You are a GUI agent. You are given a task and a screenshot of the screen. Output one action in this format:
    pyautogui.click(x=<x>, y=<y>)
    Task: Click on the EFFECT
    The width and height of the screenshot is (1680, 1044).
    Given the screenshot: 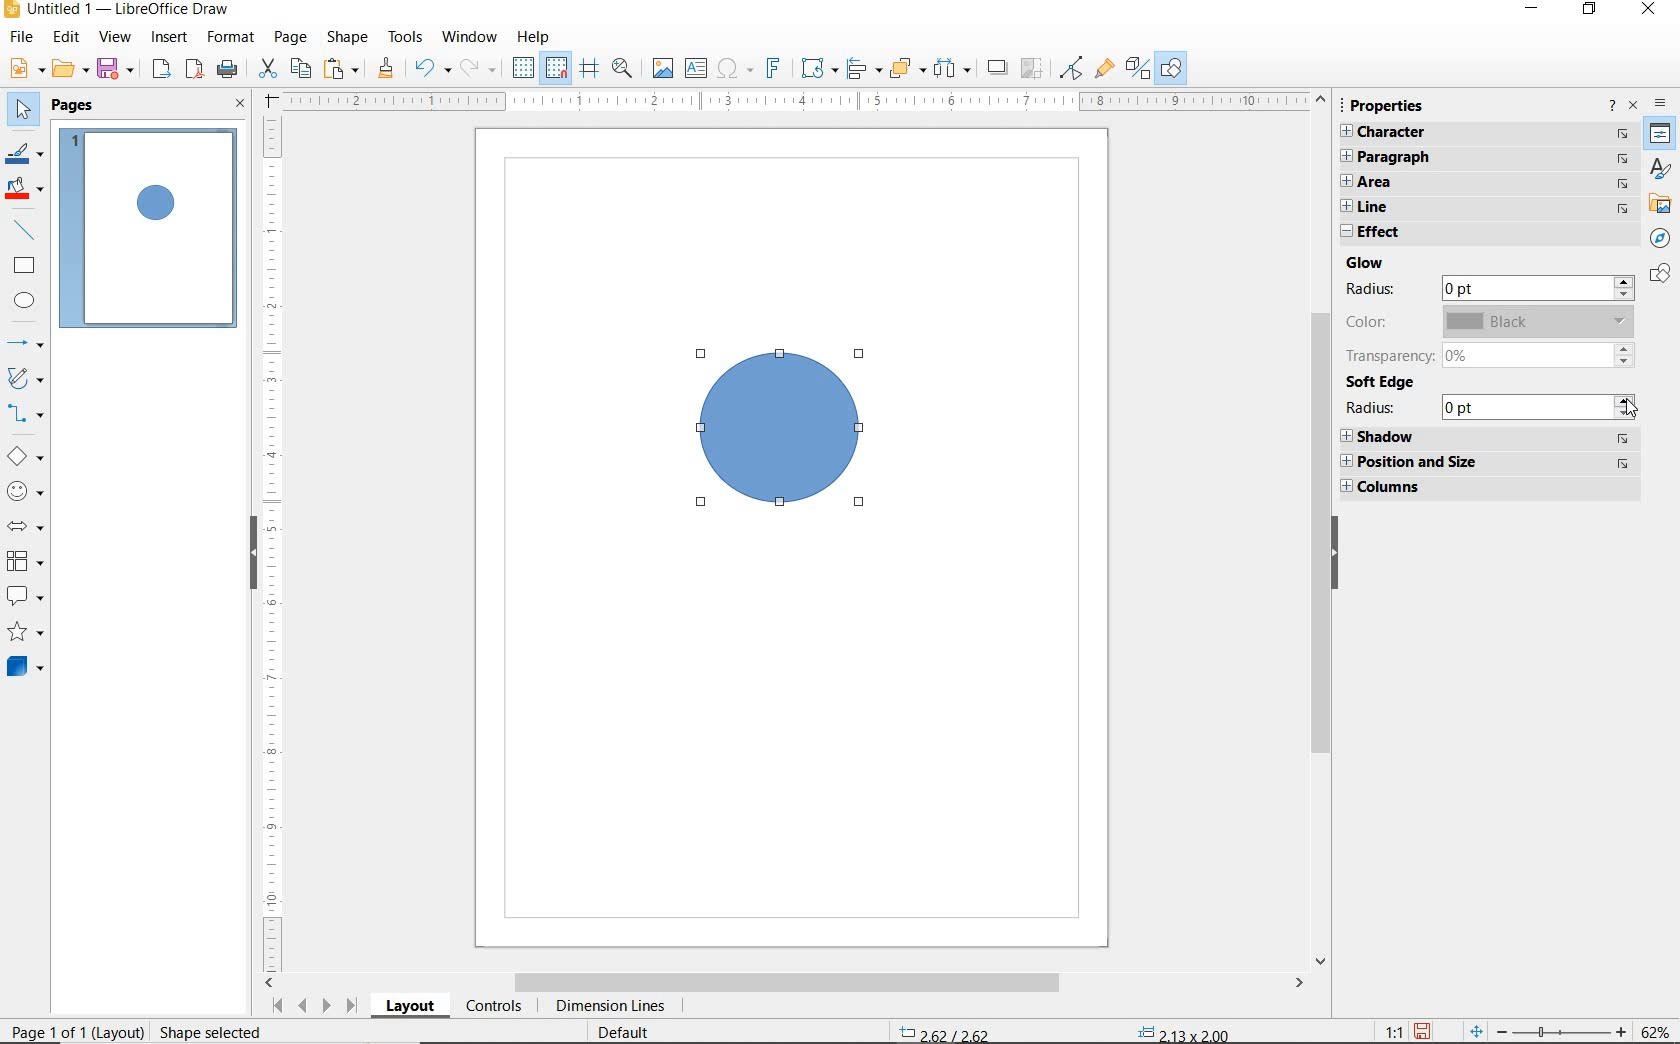 What is the action you would take?
    pyautogui.click(x=1483, y=233)
    